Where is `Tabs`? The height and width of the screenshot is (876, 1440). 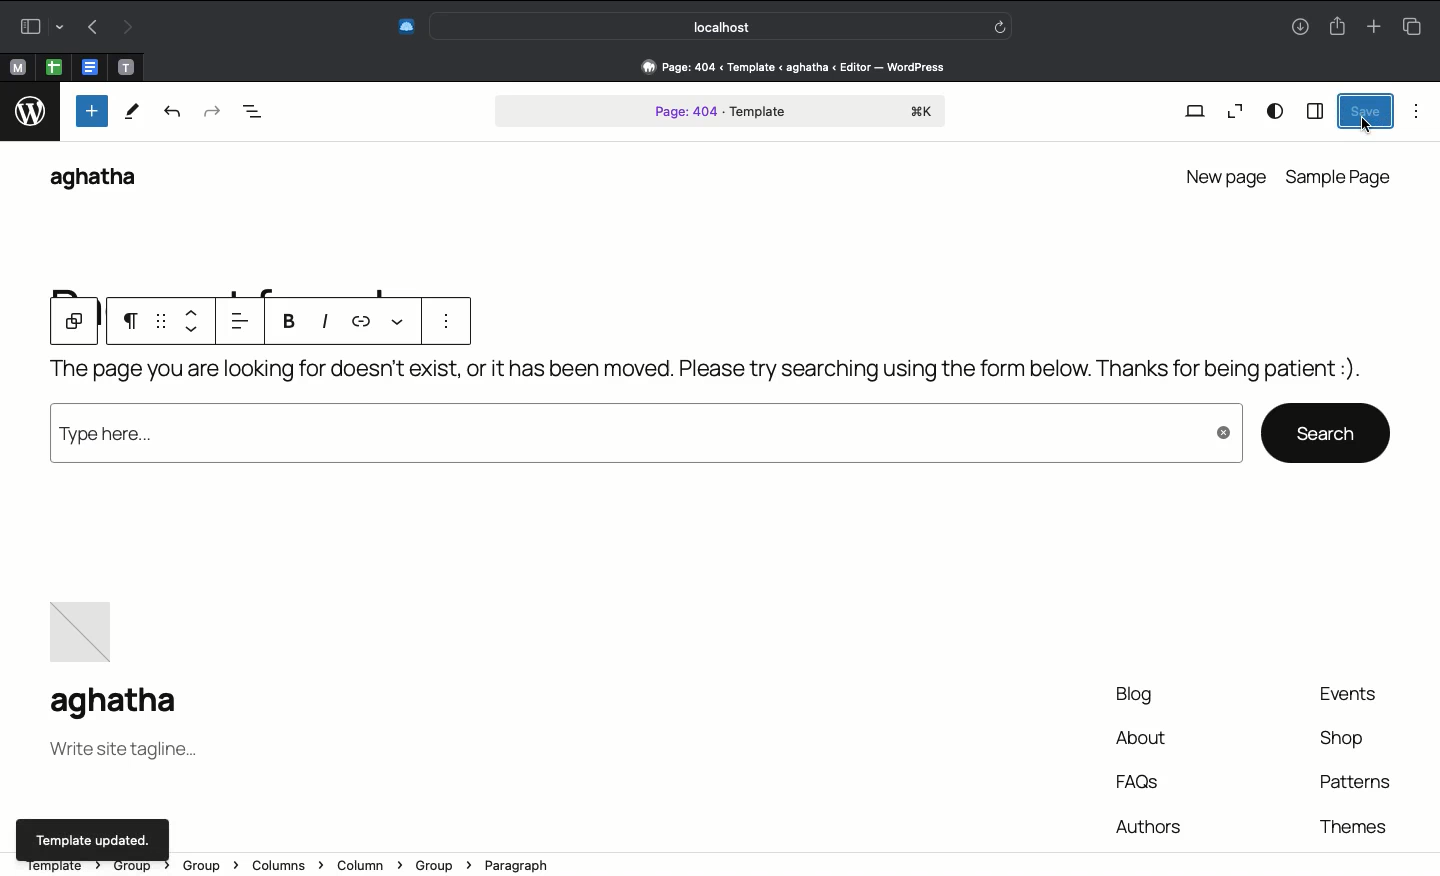
Tabs is located at coordinates (1417, 24).